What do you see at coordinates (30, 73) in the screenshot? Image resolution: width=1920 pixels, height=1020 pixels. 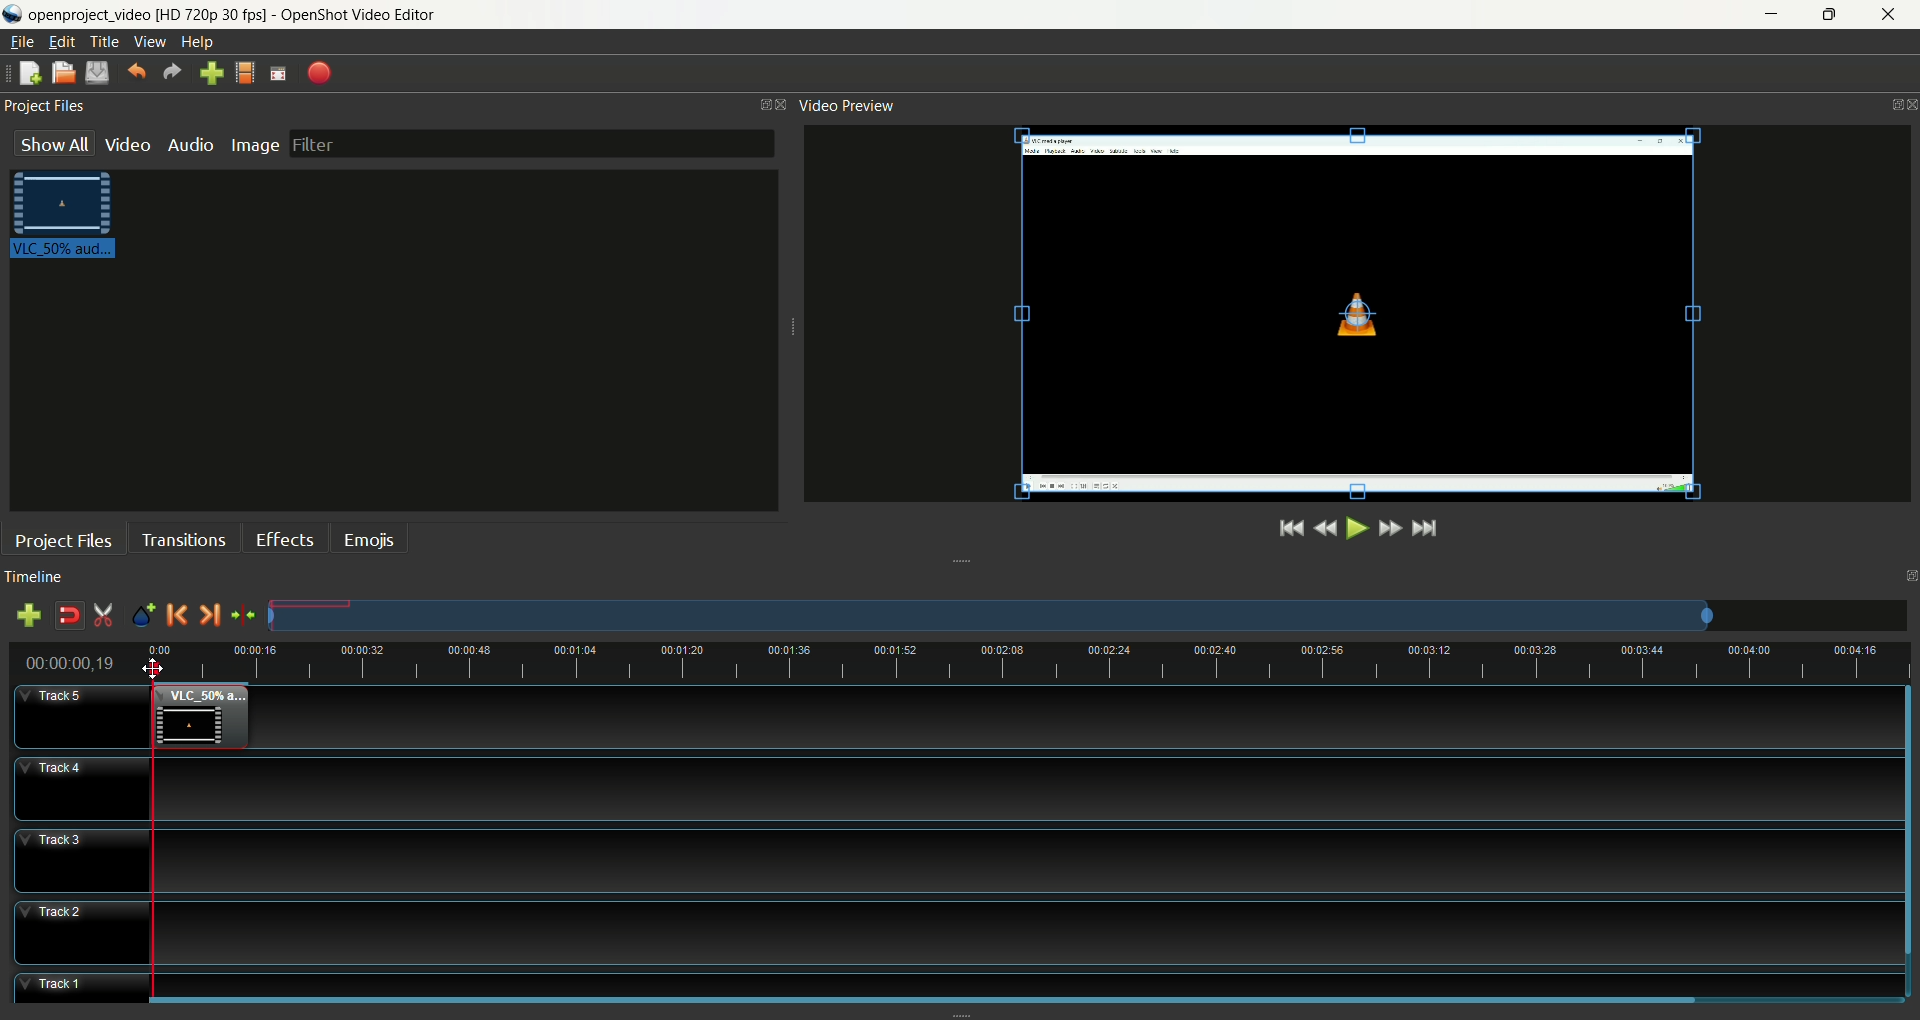 I see `new project` at bounding box center [30, 73].